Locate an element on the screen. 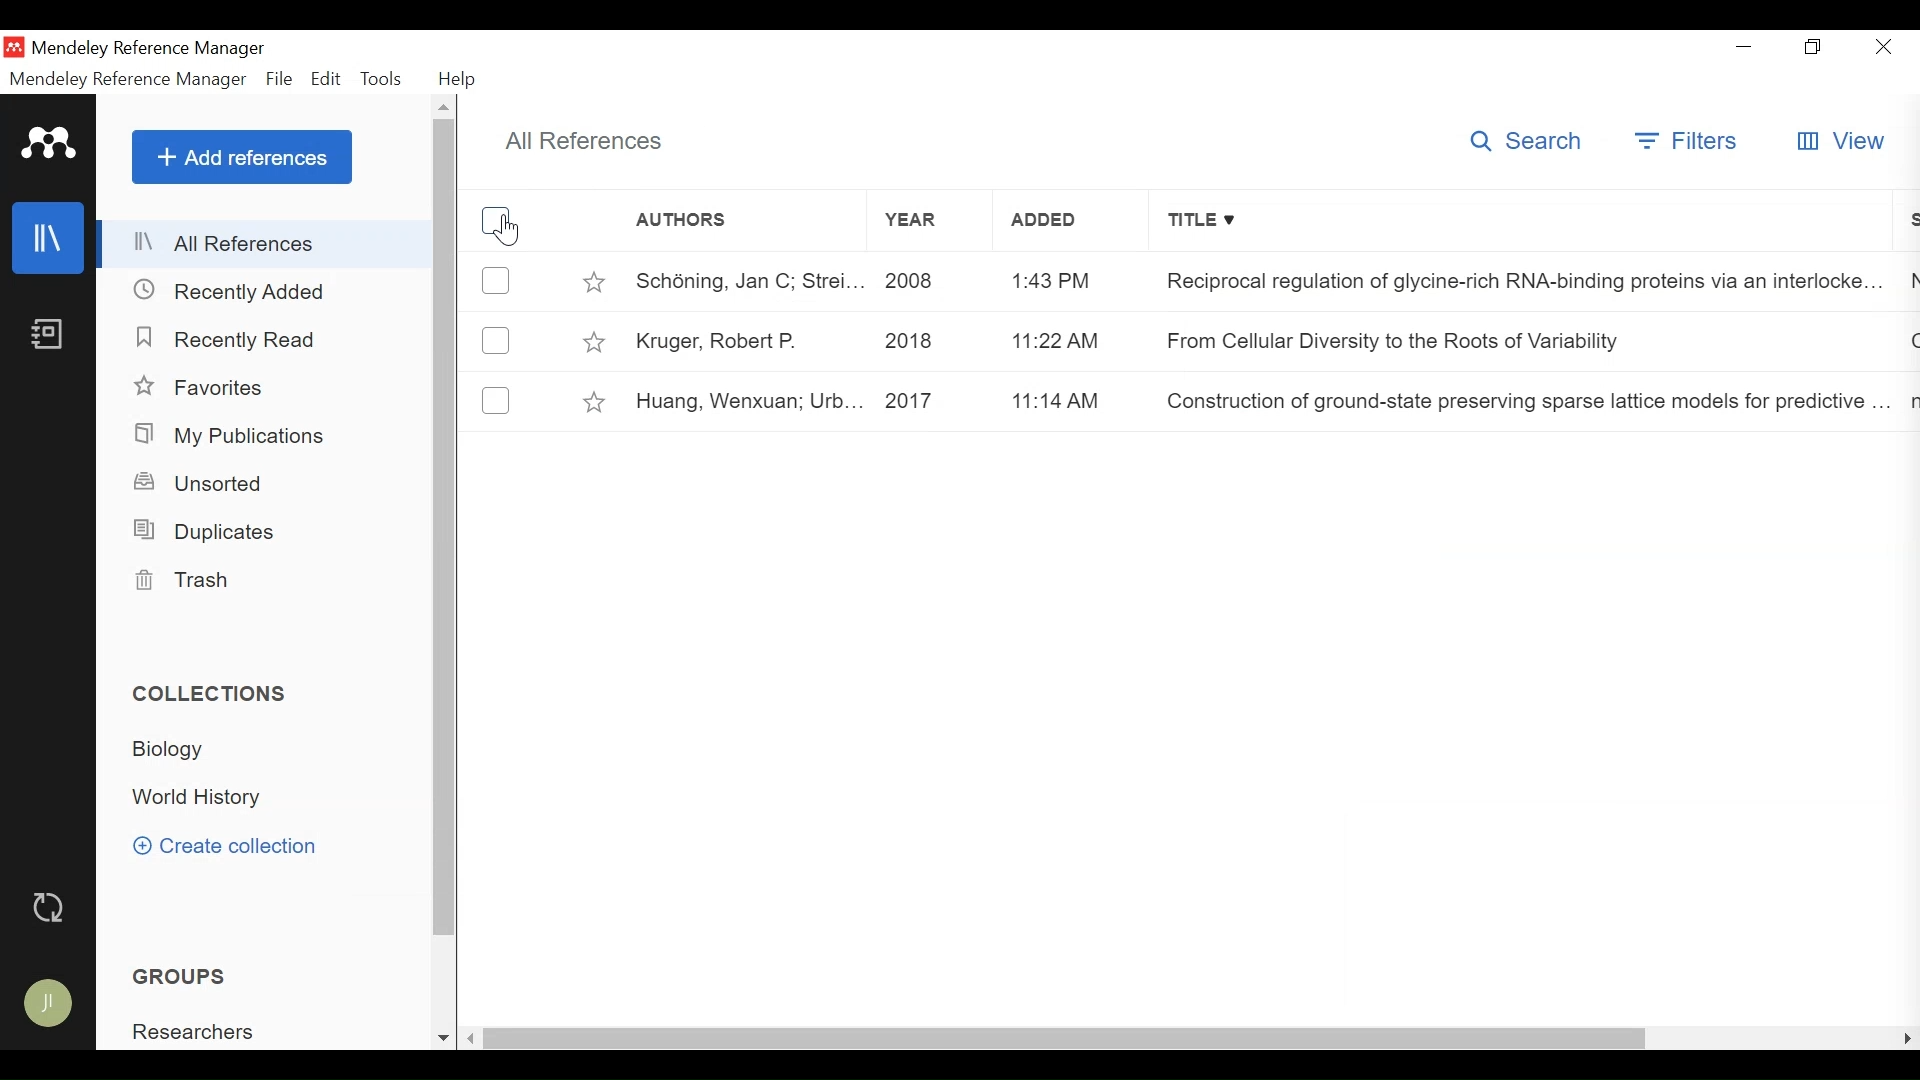 The height and width of the screenshot is (1080, 1920). All References is located at coordinates (583, 138).